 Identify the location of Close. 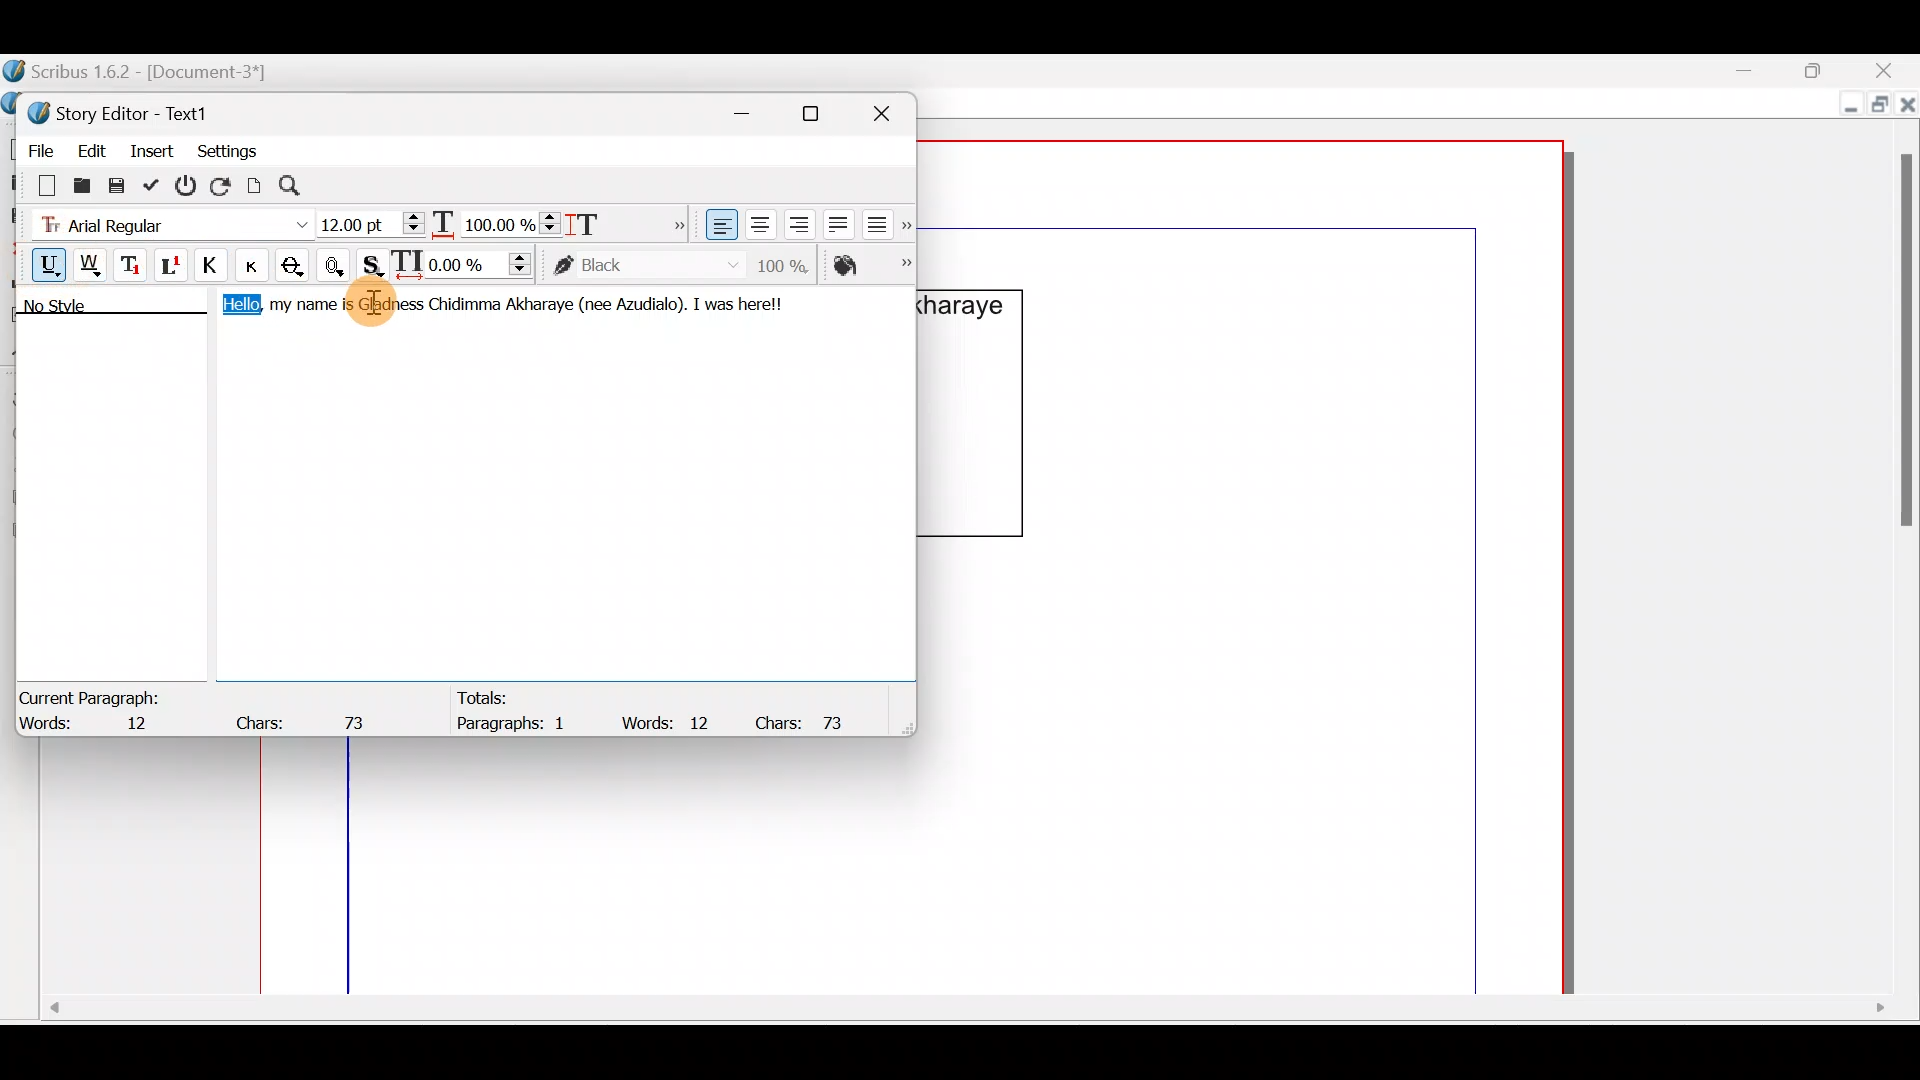
(890, 110).